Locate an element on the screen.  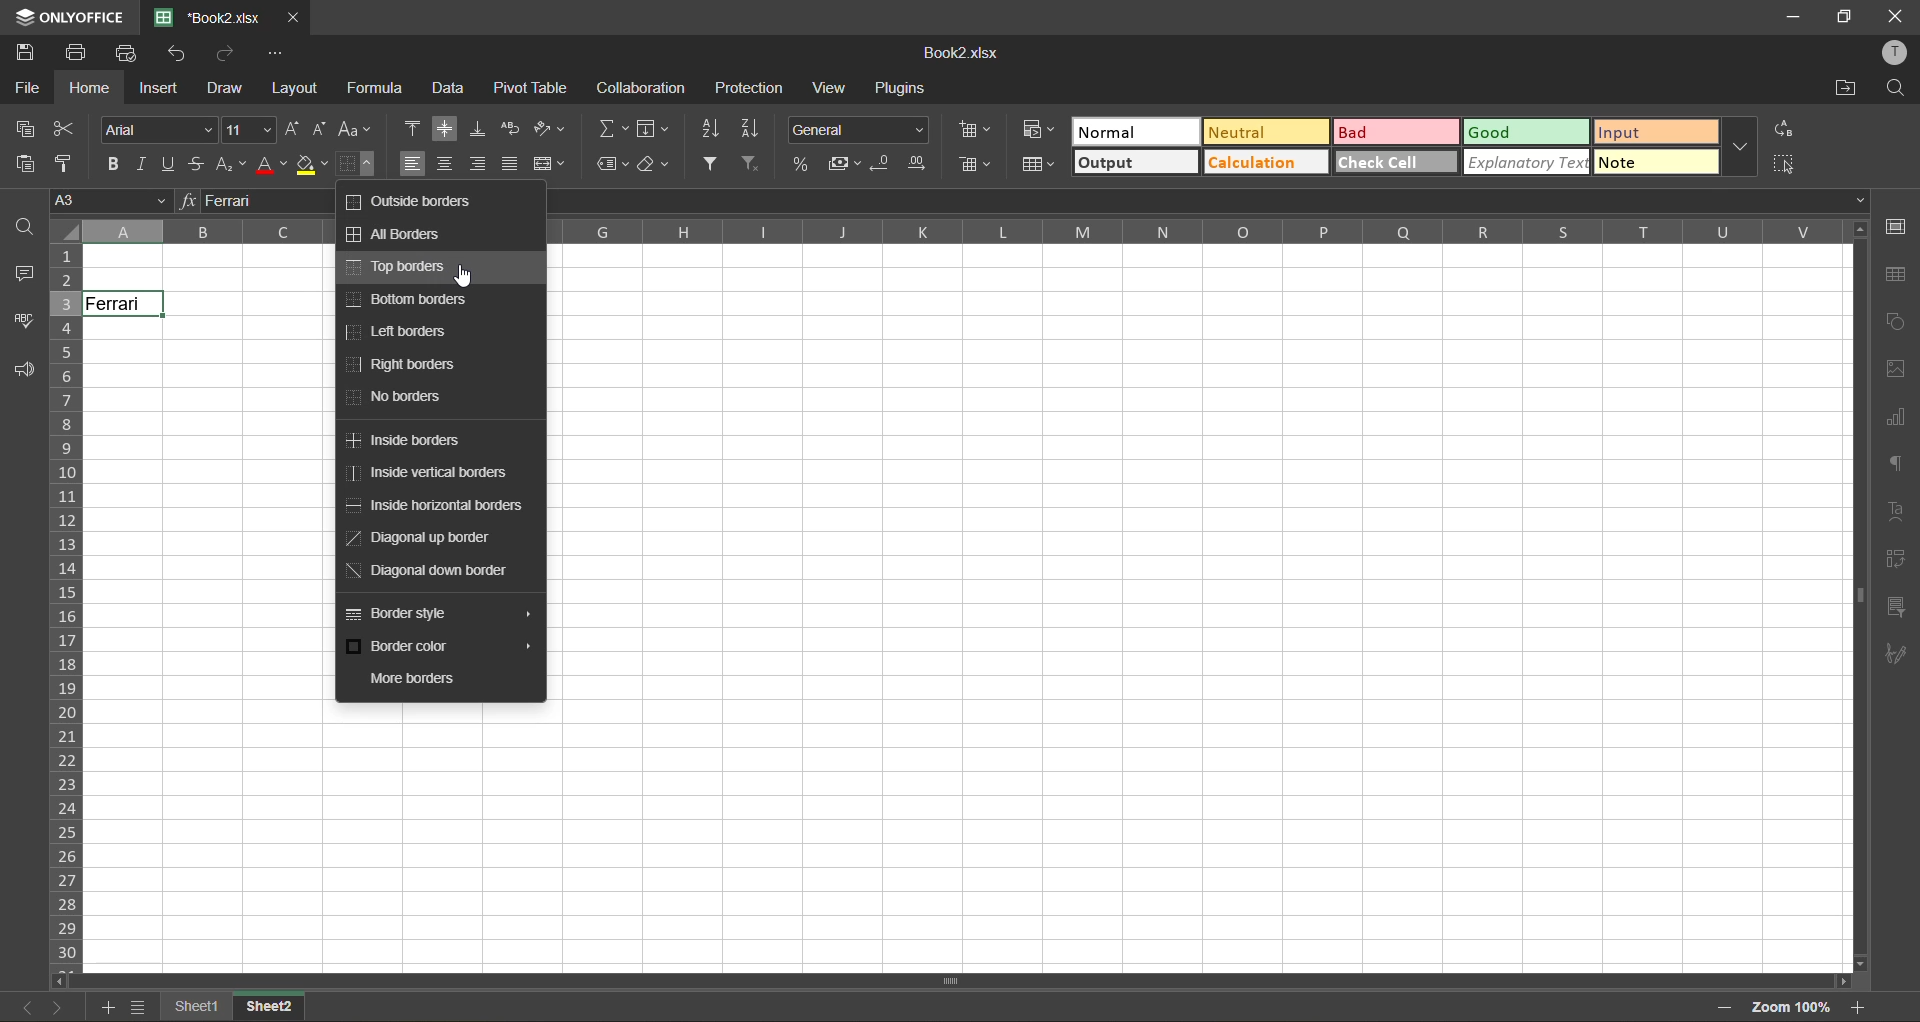
previous is located at coordinates (22, 1007).